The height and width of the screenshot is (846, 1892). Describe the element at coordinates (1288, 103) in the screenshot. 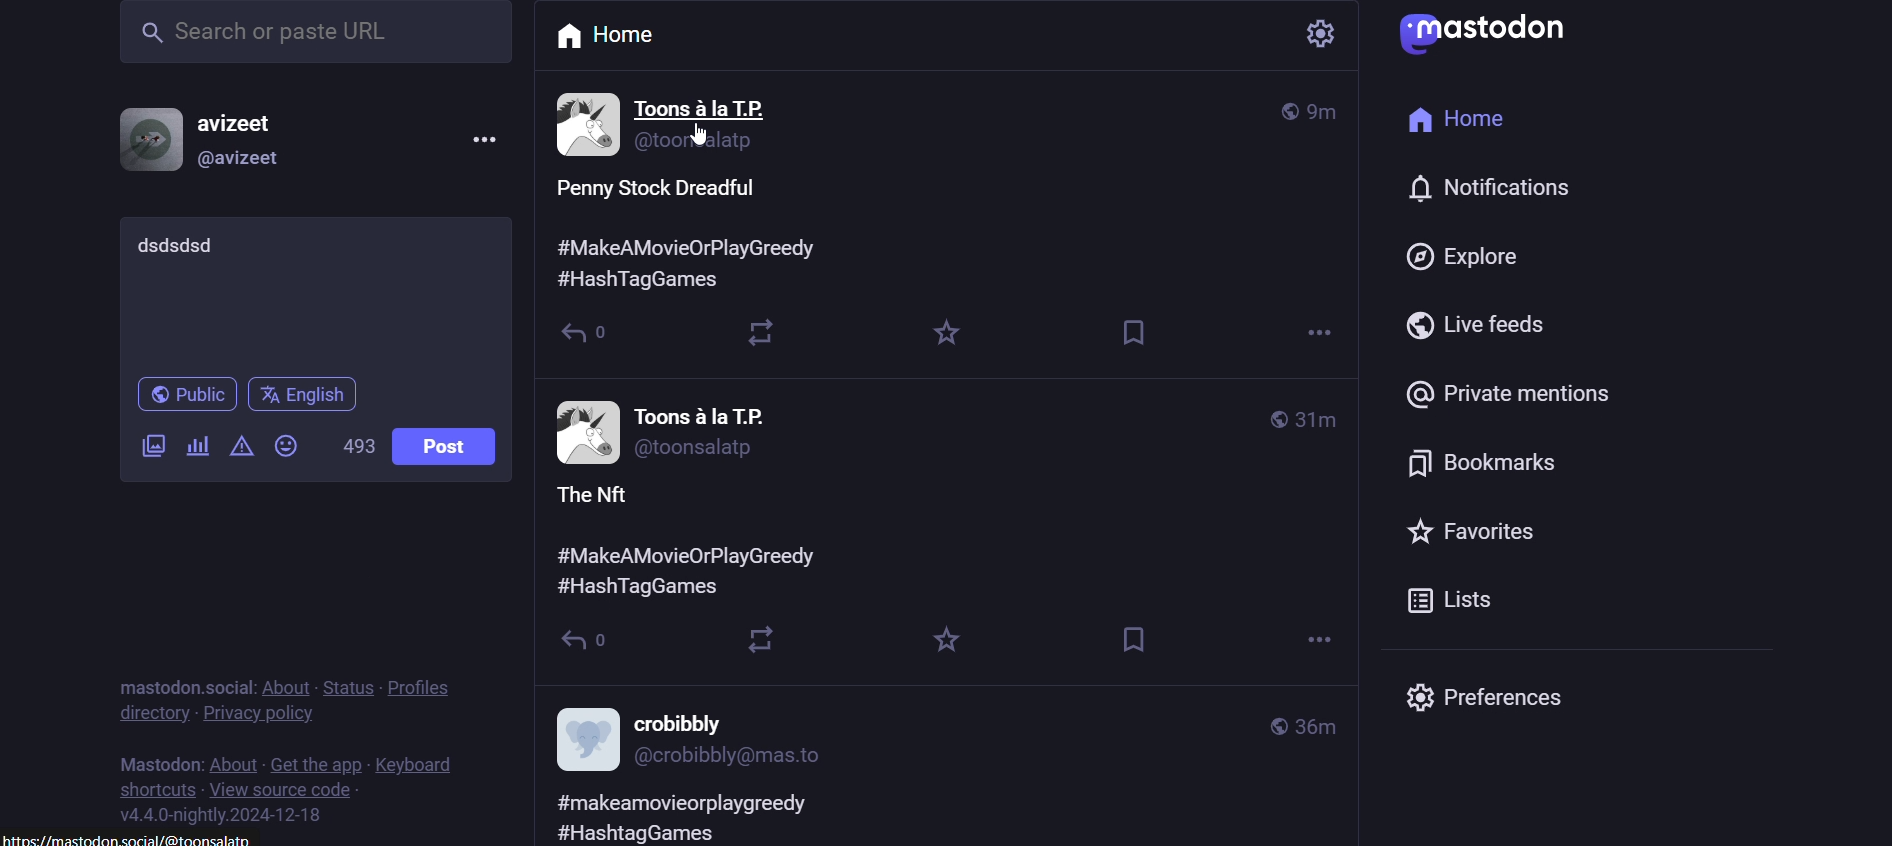

I see `global post` at that location.